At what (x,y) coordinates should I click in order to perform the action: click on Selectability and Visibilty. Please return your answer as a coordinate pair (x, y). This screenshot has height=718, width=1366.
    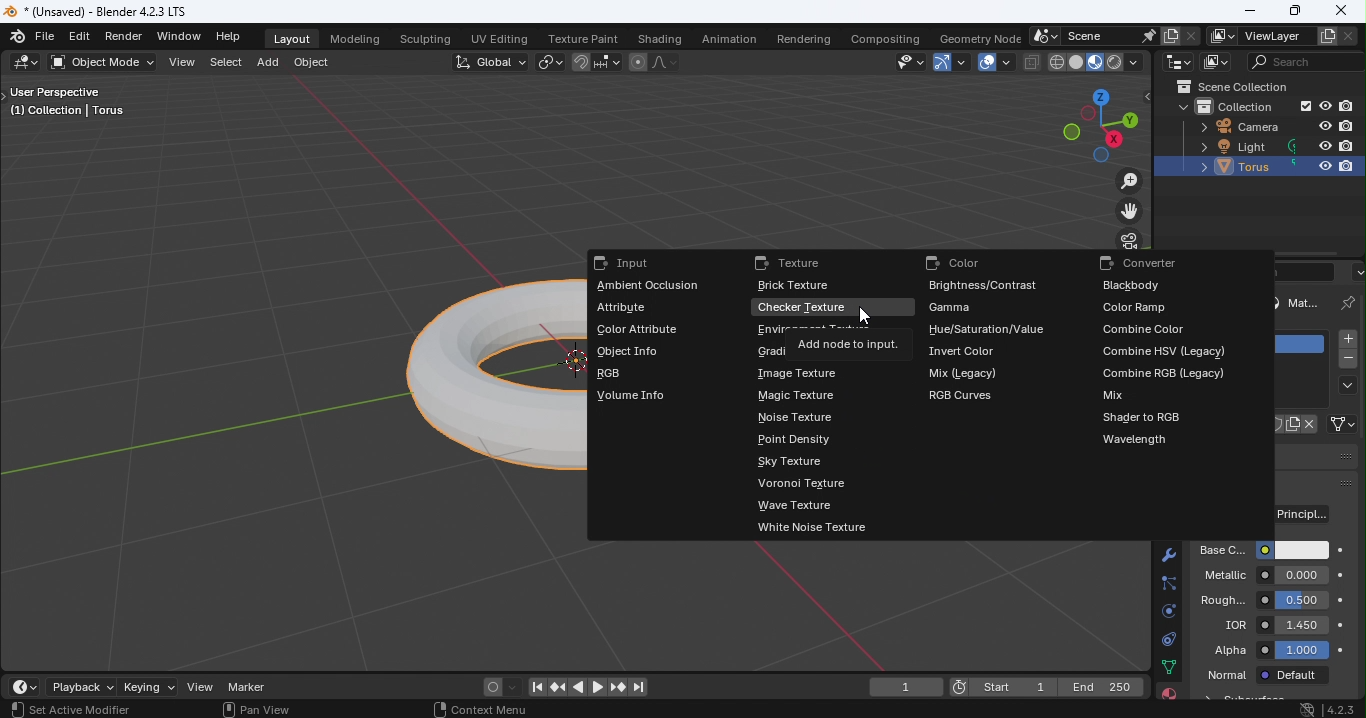
    Looking at the image, I should click on (882, 63).